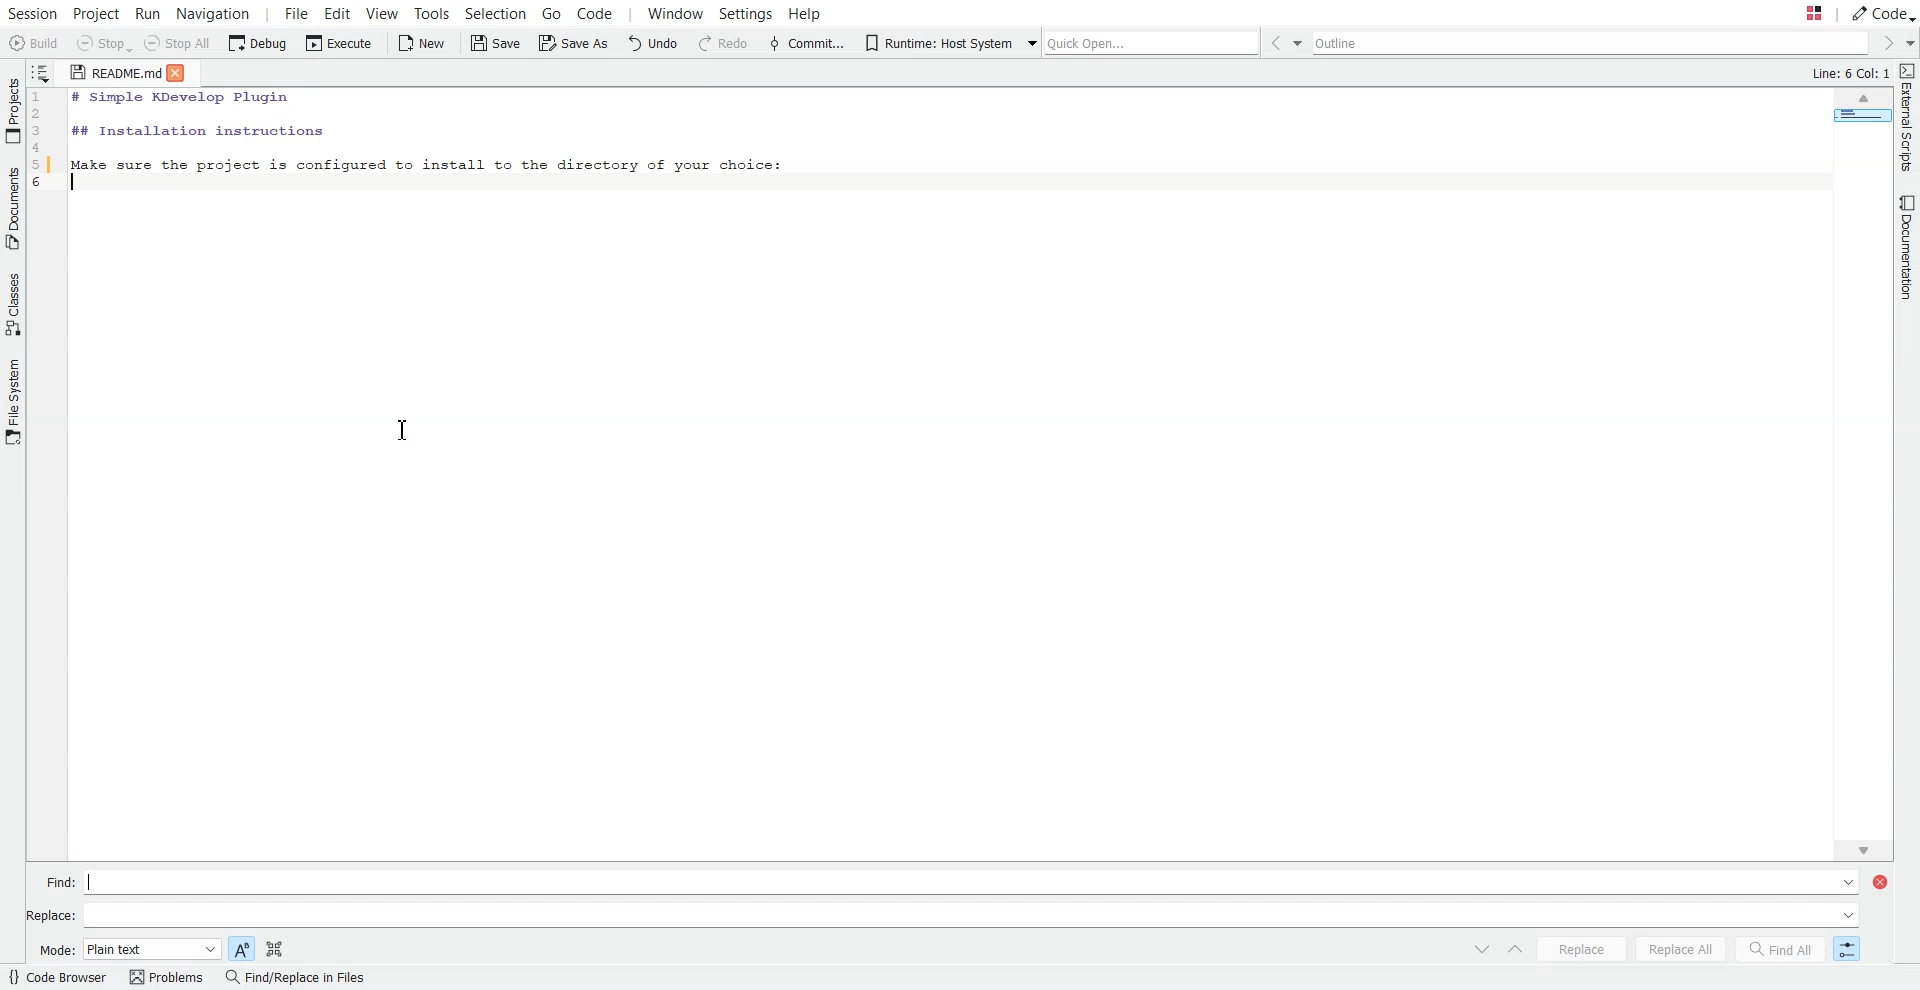  Describe the element at coordinates (215, 13) in the screenshot. I see `Navigation` at that location.